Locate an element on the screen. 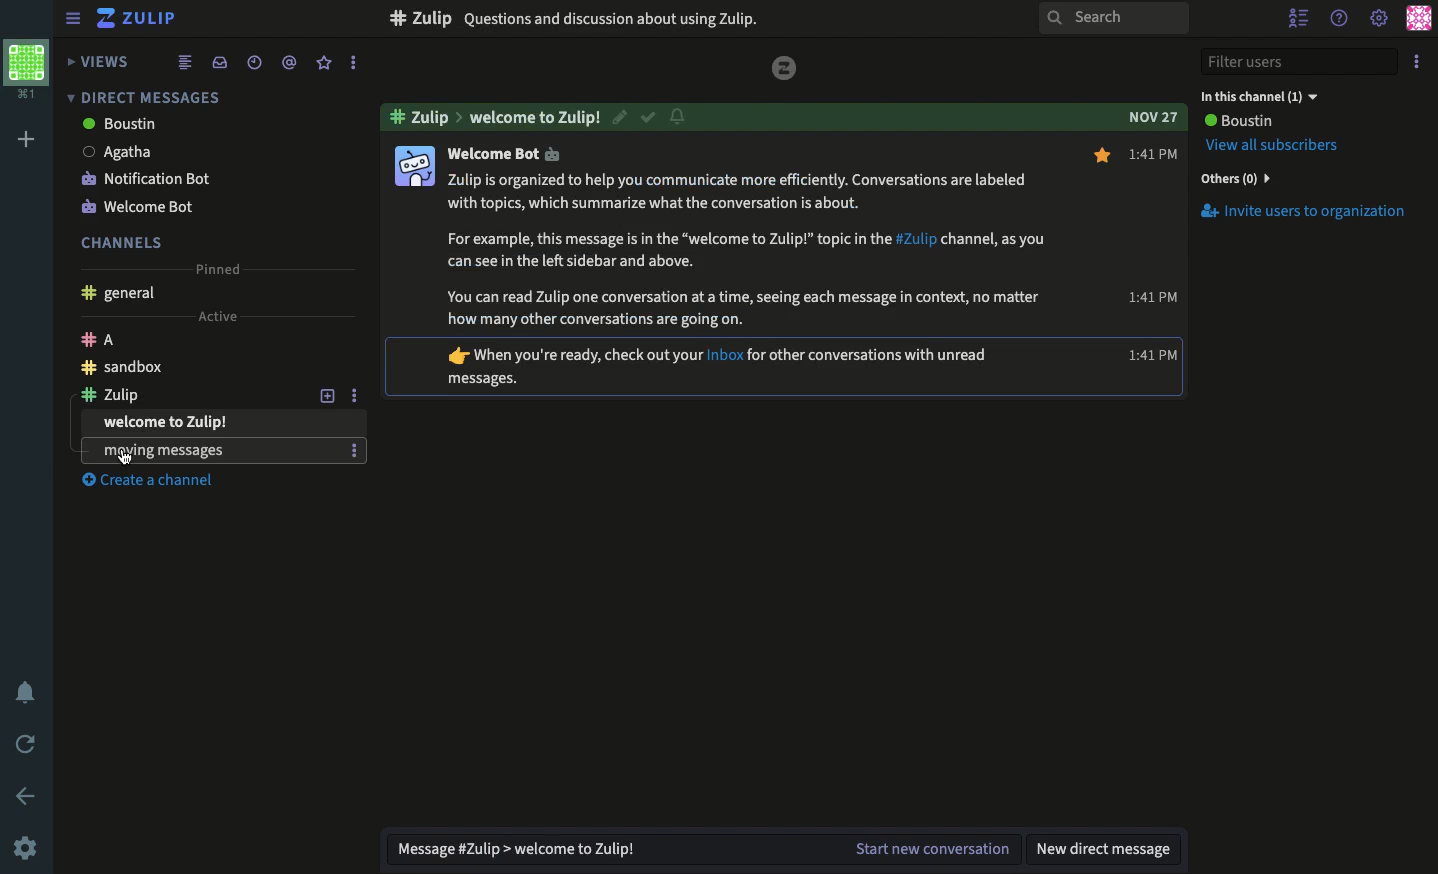 This screenshot has width=1438, height=874. Notification bot is located at coordinates (192, 177).